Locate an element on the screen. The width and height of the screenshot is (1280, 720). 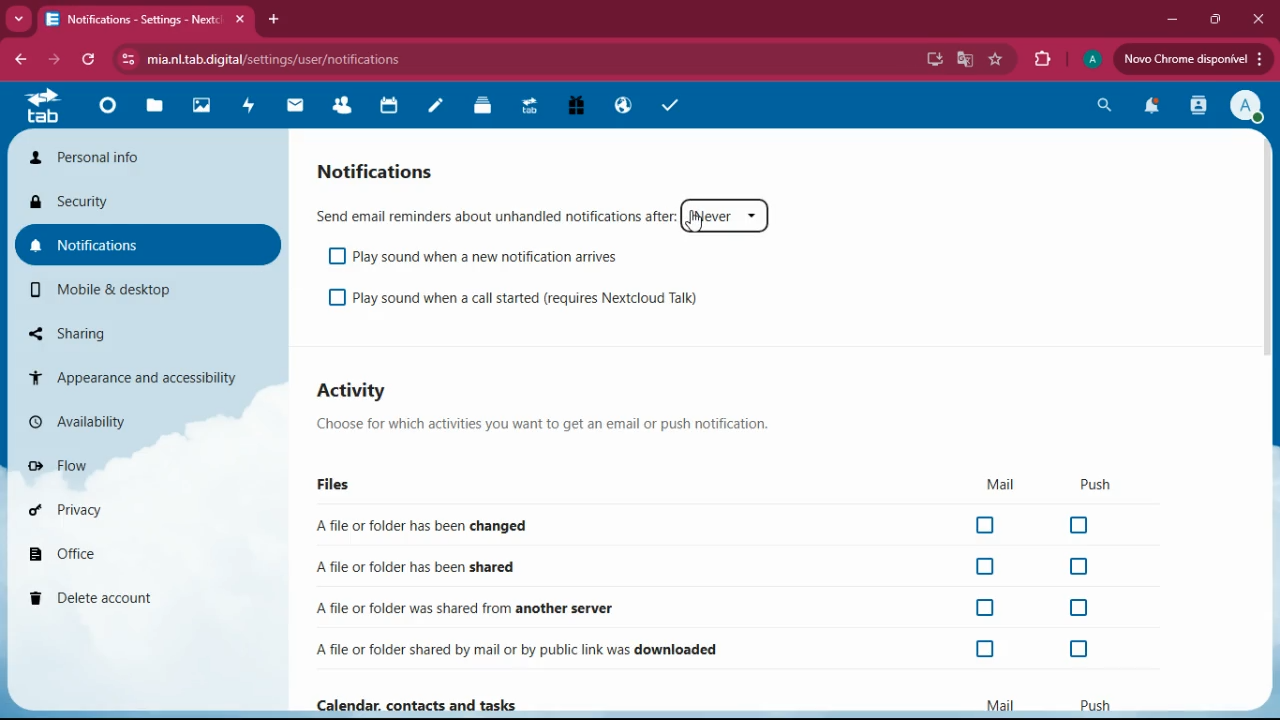
off is located at coordinates (338, 296).